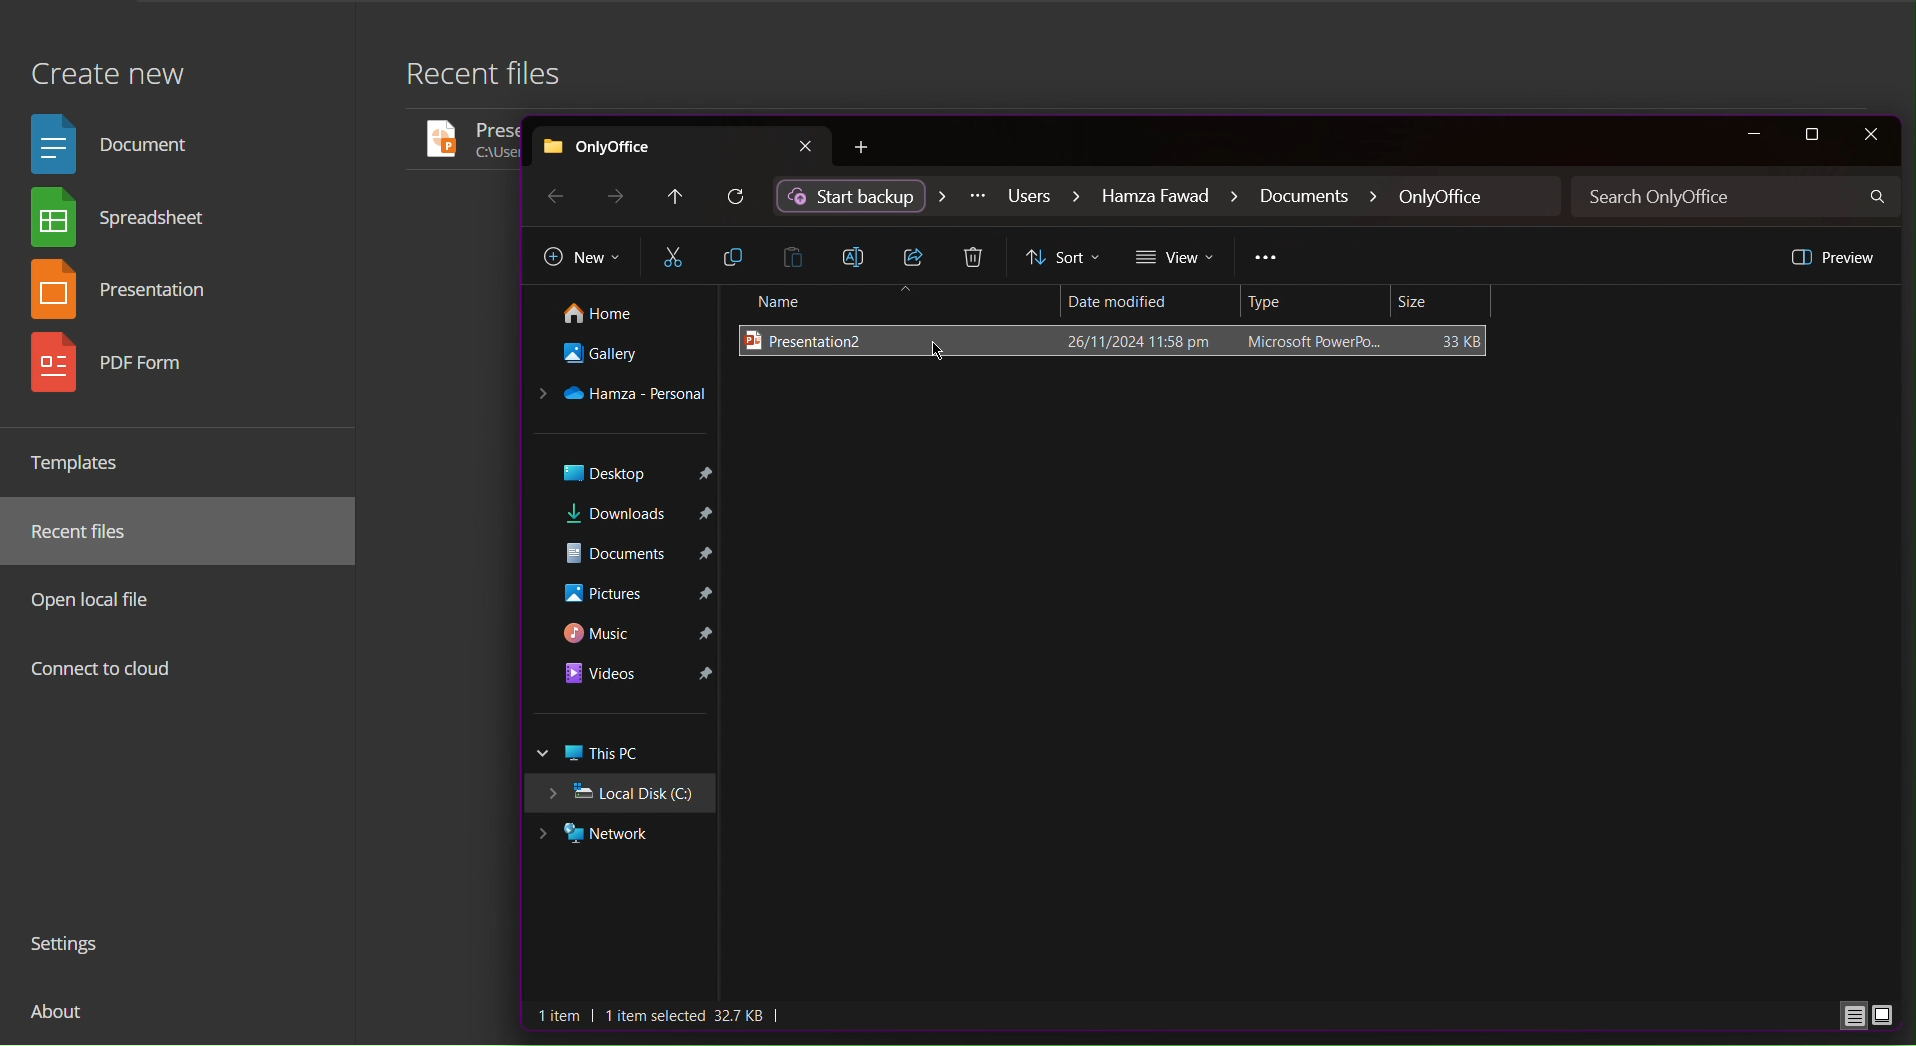 The image size is (1916, 1046). Describe the element at coordinates (553, 195) in the screenshot. I see `Back` at that location.